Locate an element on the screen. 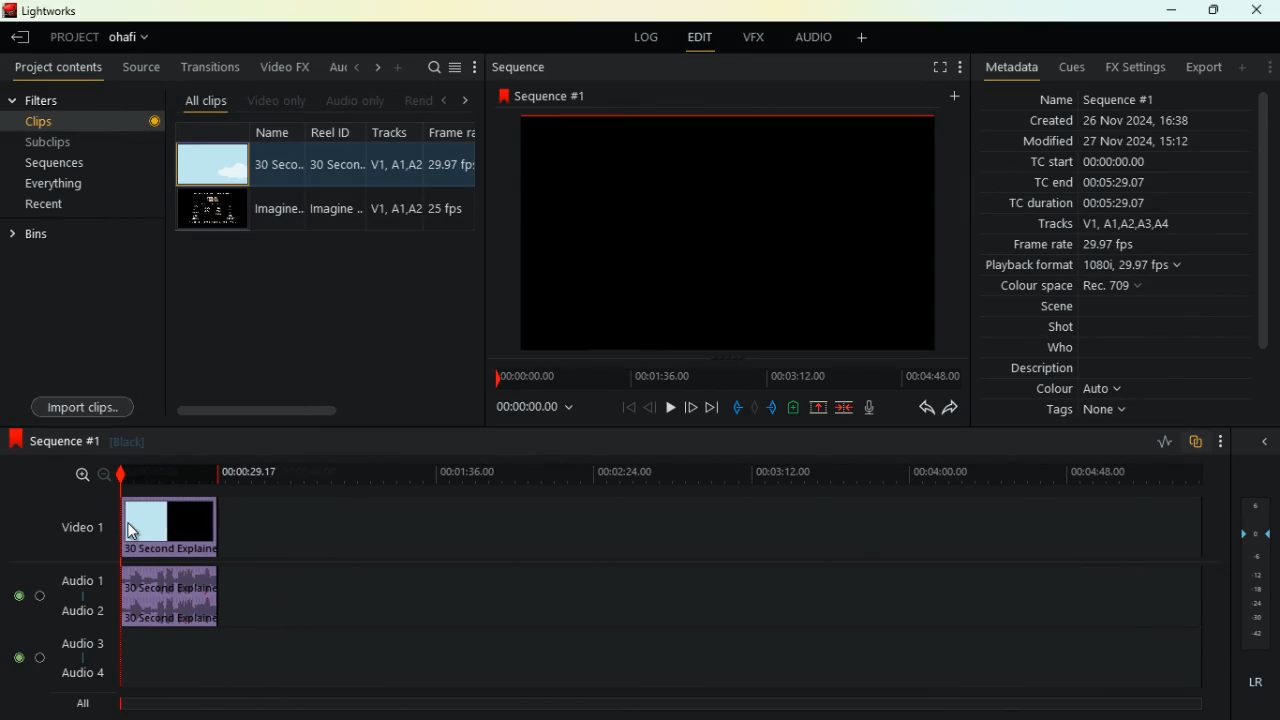 The height and width of the screenshot is (720, 1280). battery is located at coordinates (794, 409).